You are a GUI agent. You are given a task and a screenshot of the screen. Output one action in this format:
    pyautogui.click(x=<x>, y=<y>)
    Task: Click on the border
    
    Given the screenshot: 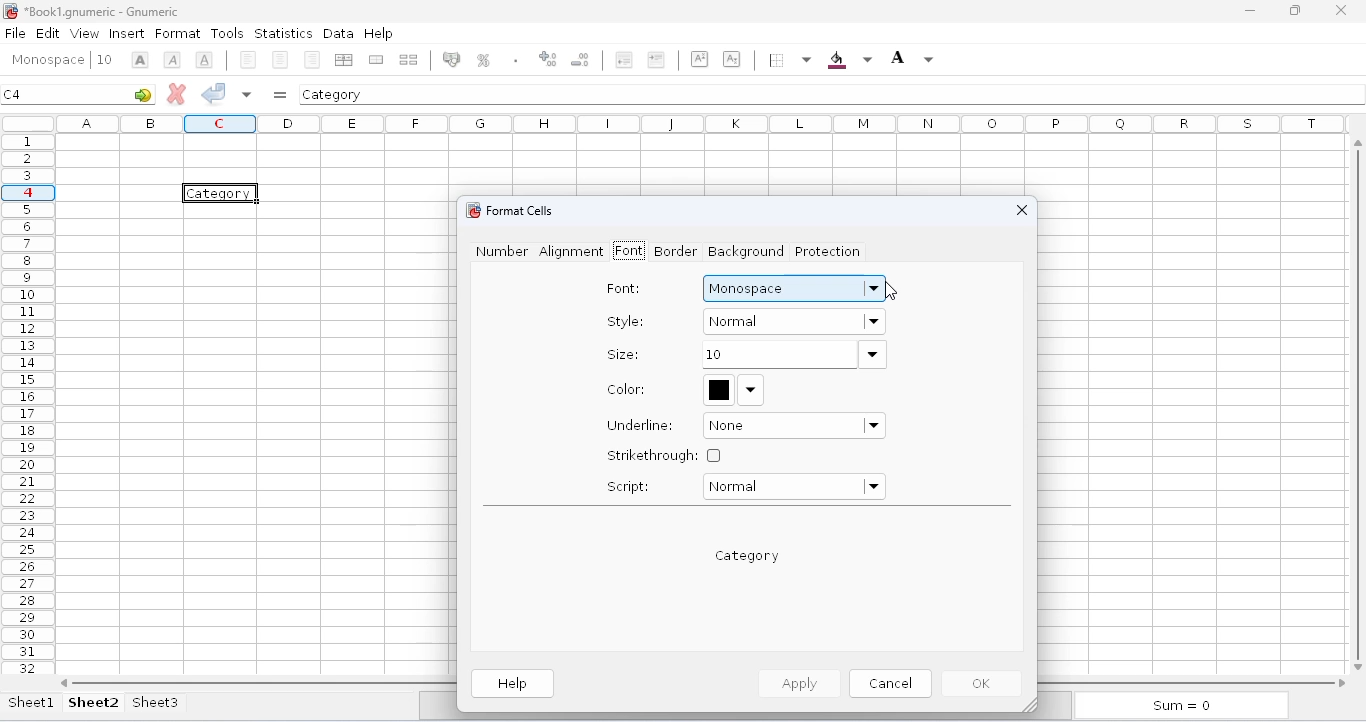 What is the action you would take?
    pyautogui.click(x=674, y=251)
    